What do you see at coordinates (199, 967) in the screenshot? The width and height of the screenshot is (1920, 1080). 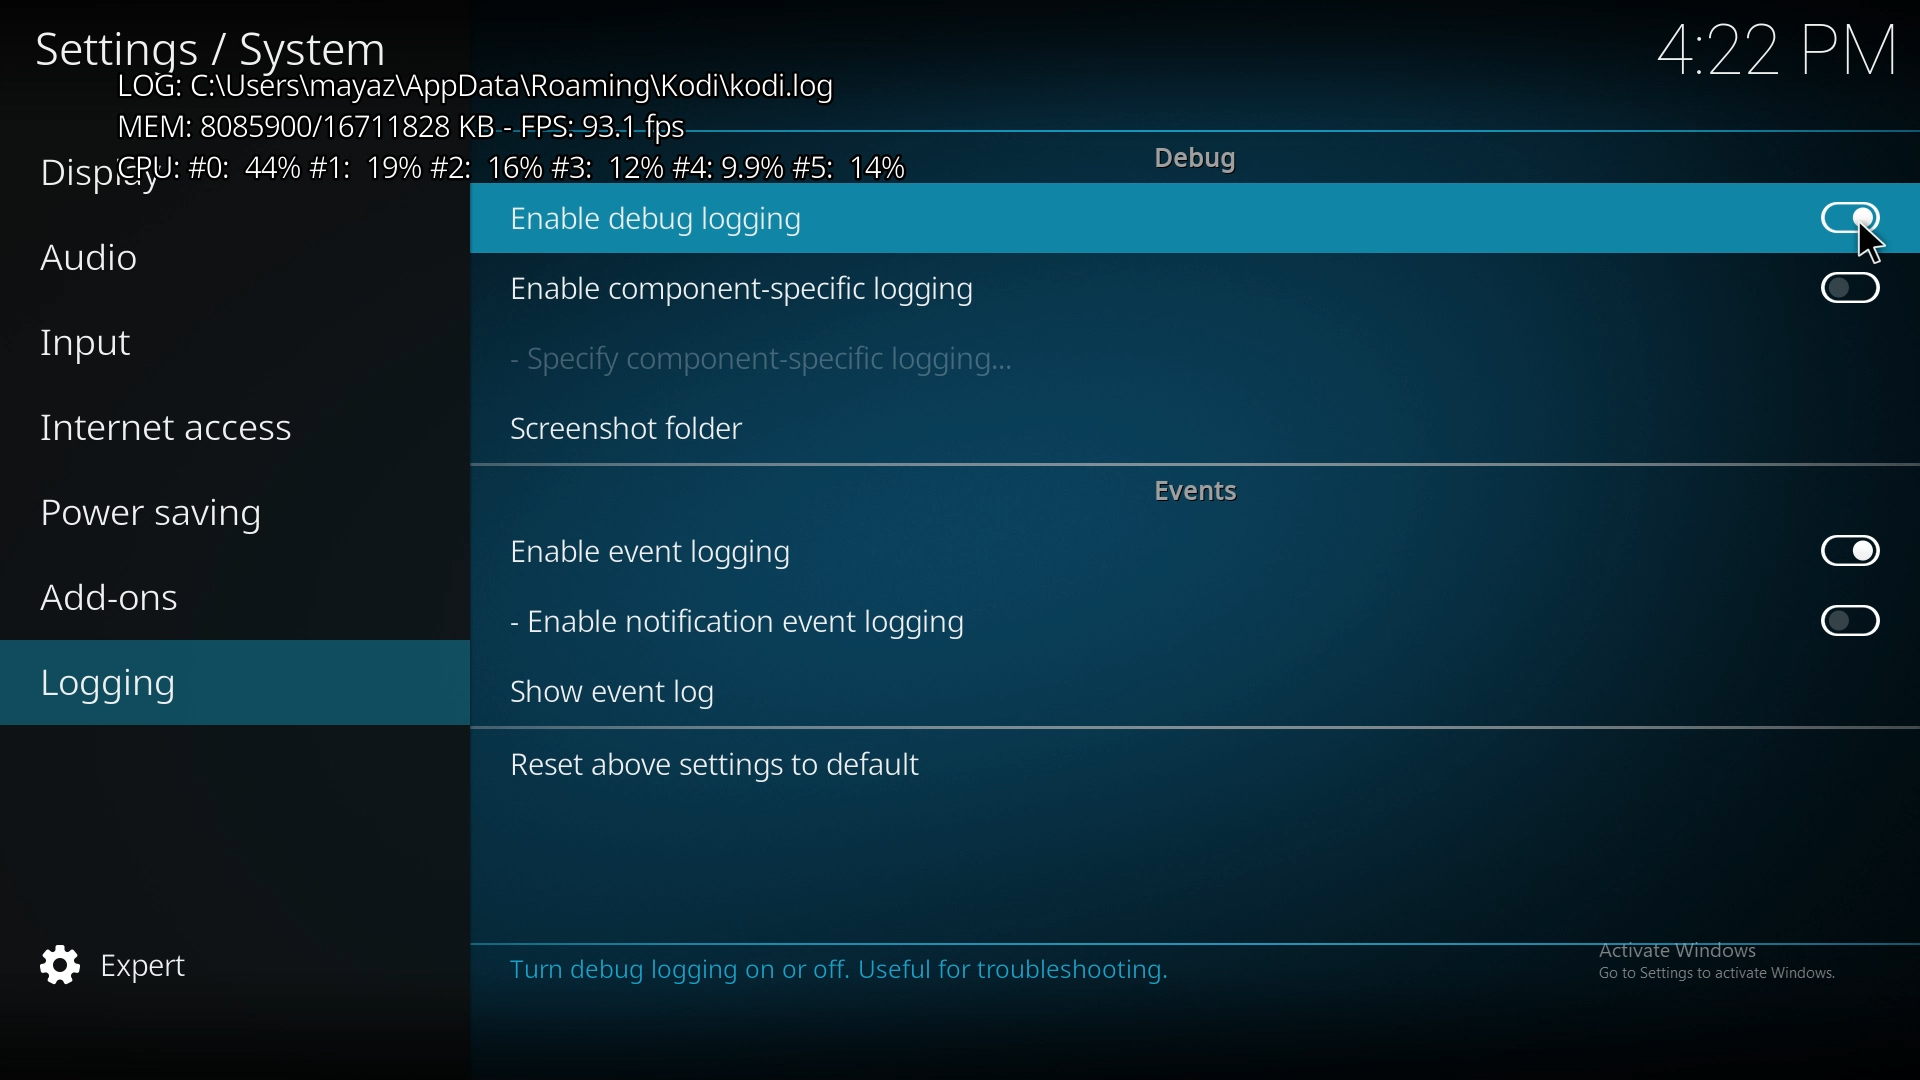 I see `expert` at bounding box center [199, 967].